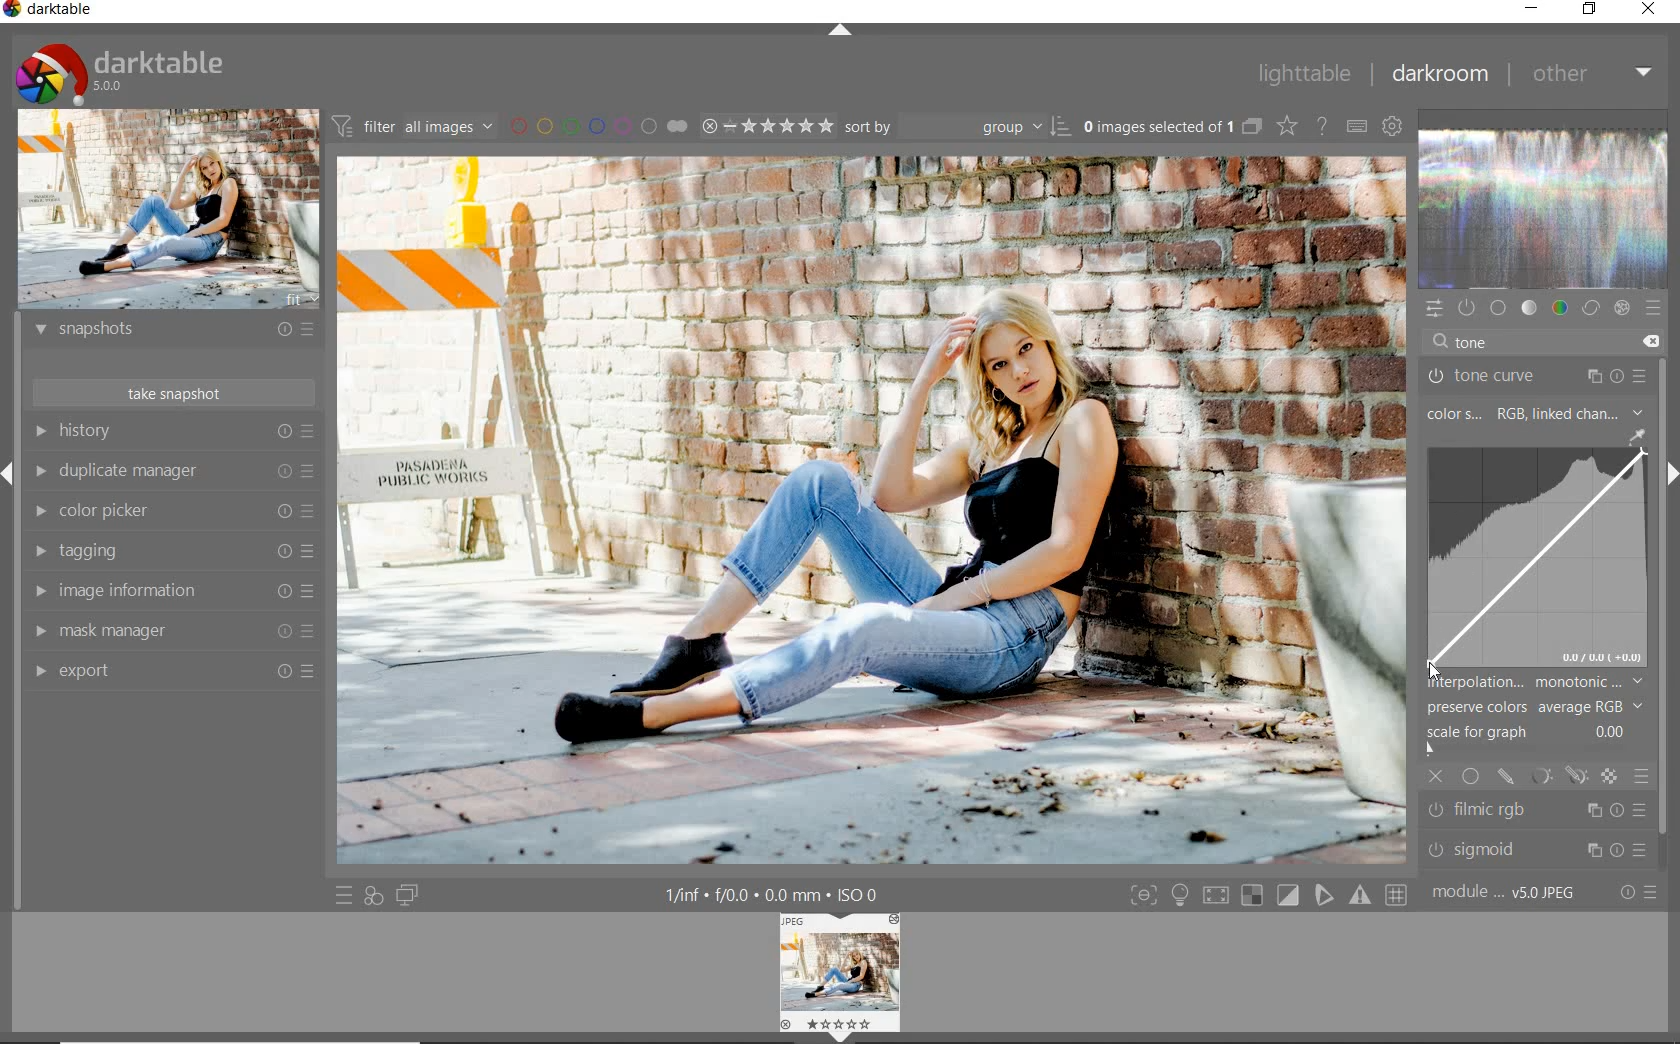 This screenshot has width=1680, height=1044. Describe the element at coordinates (1475, 342) in the screenshot. I see `tone` at that location.